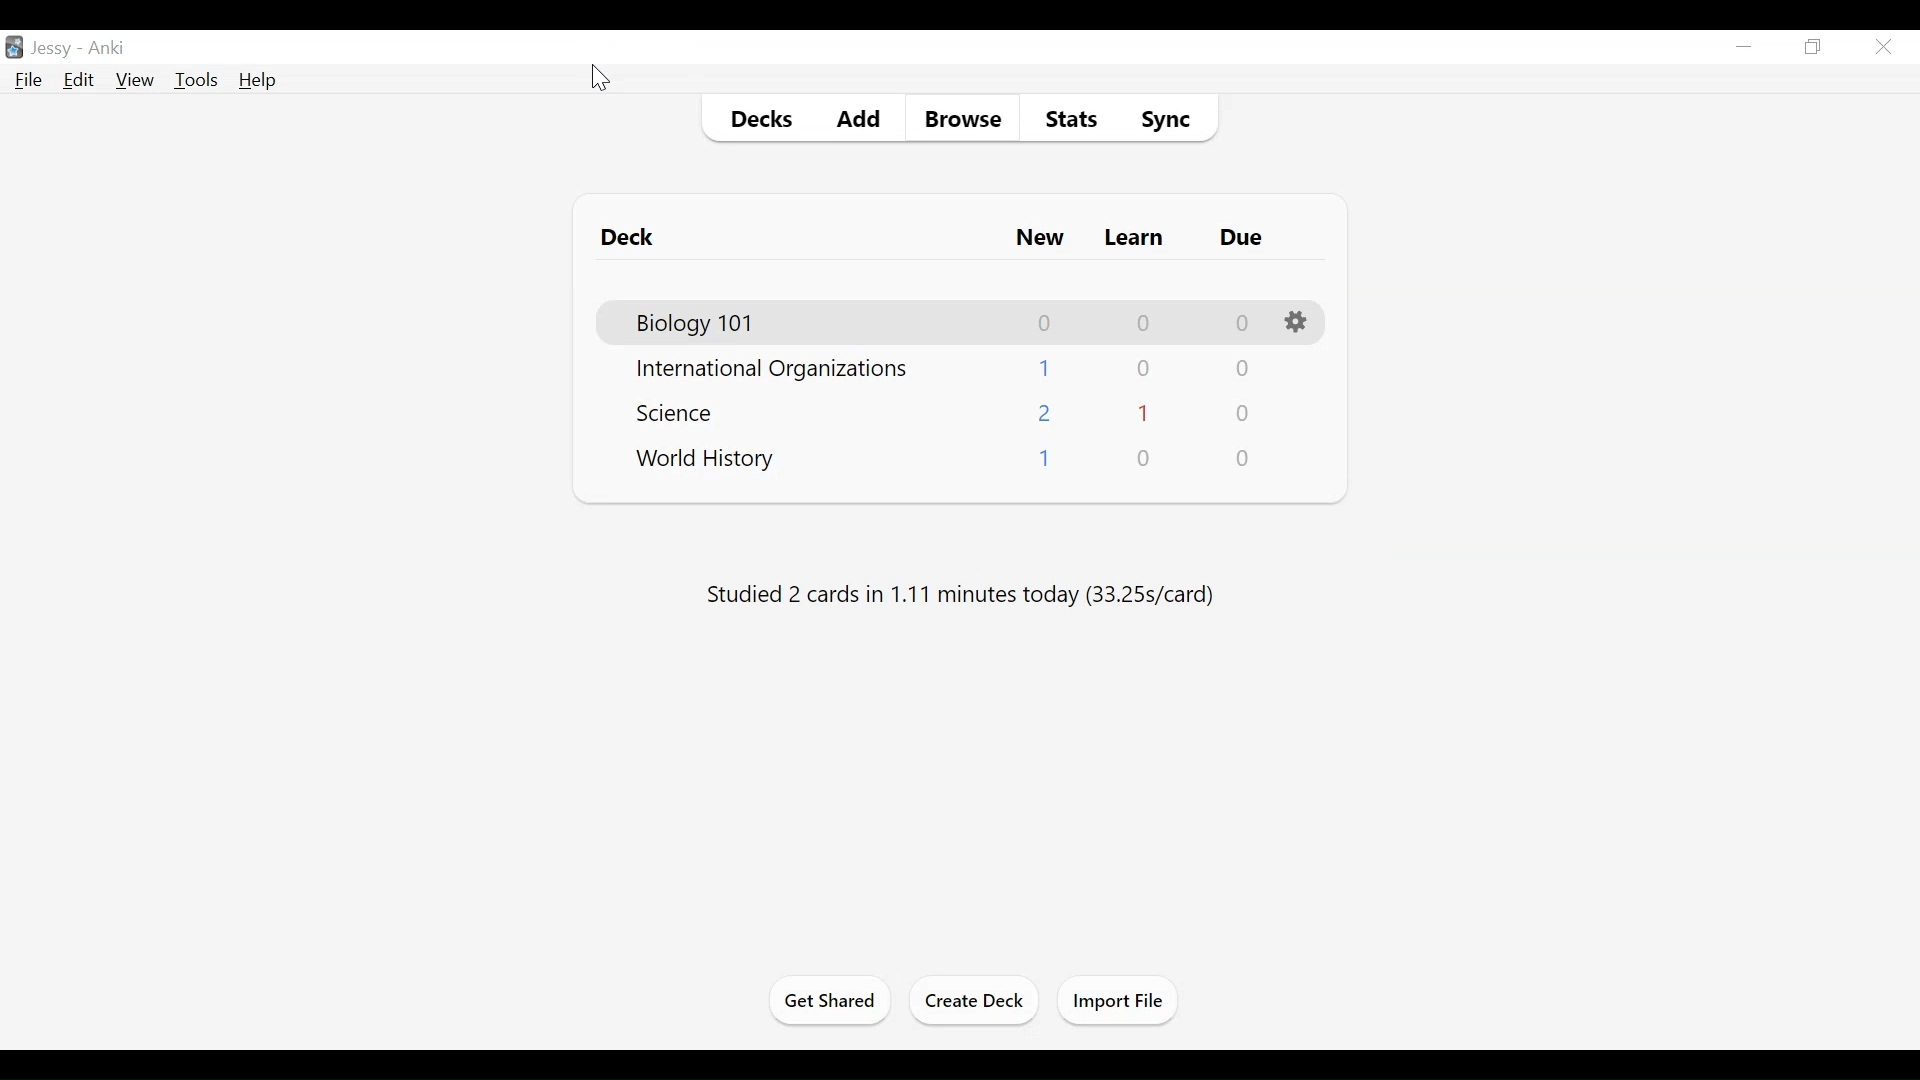  I want to click on Restore, so click(1813, 48).